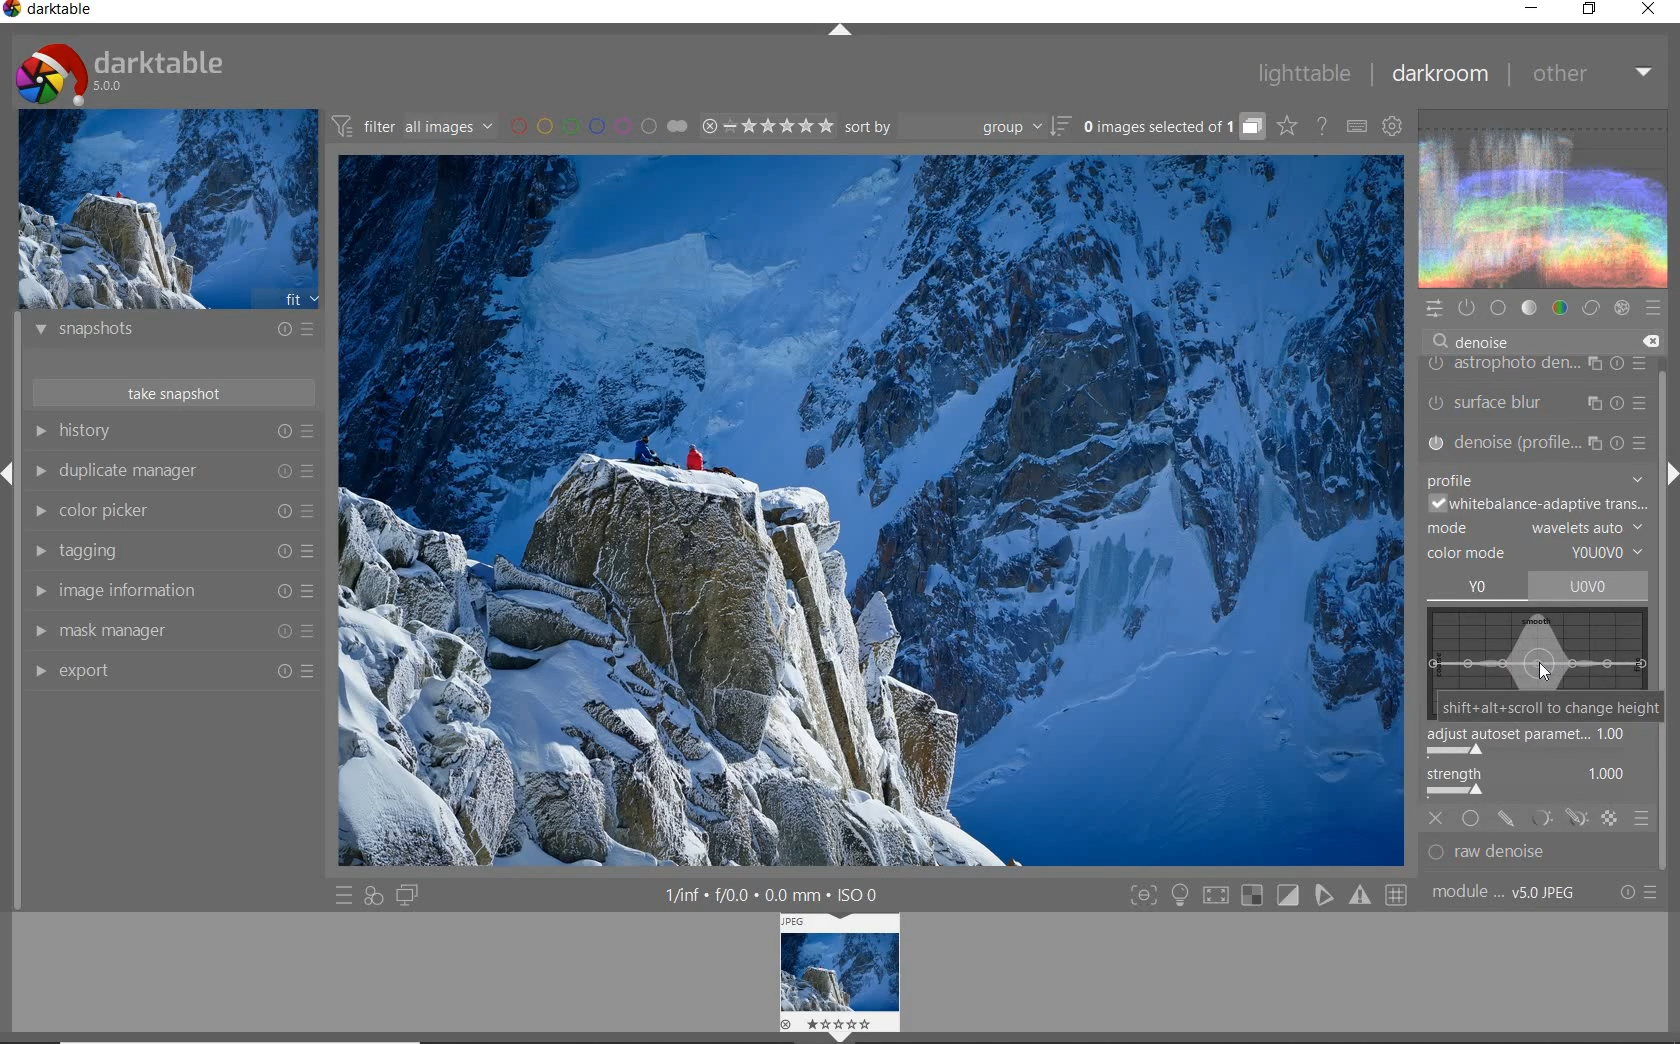 The width and height of the screenshot is (1680, 1044). What do you see at coordinates (1653, 304) in the screenshot?
I see `presets` at bounding box center [1653, 304].